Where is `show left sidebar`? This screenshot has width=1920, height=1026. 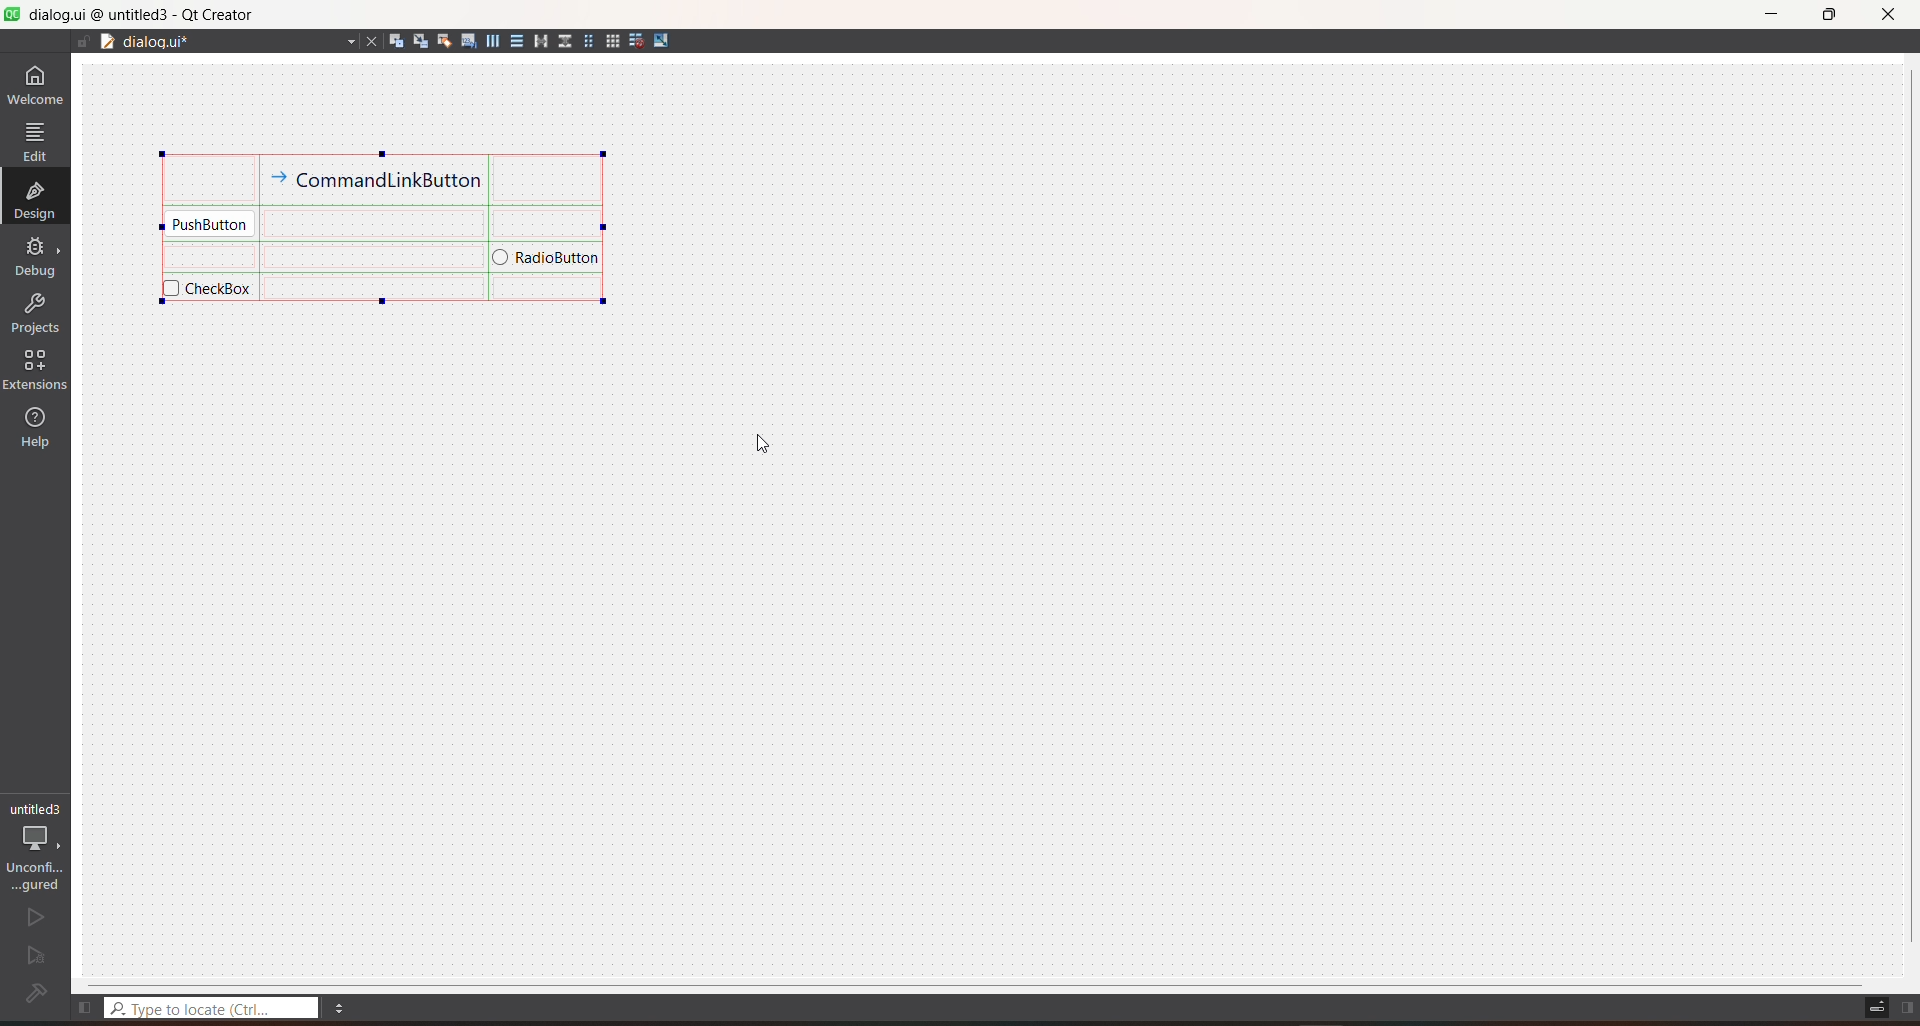
show left sidebar is located at coordinates (87, 1008).